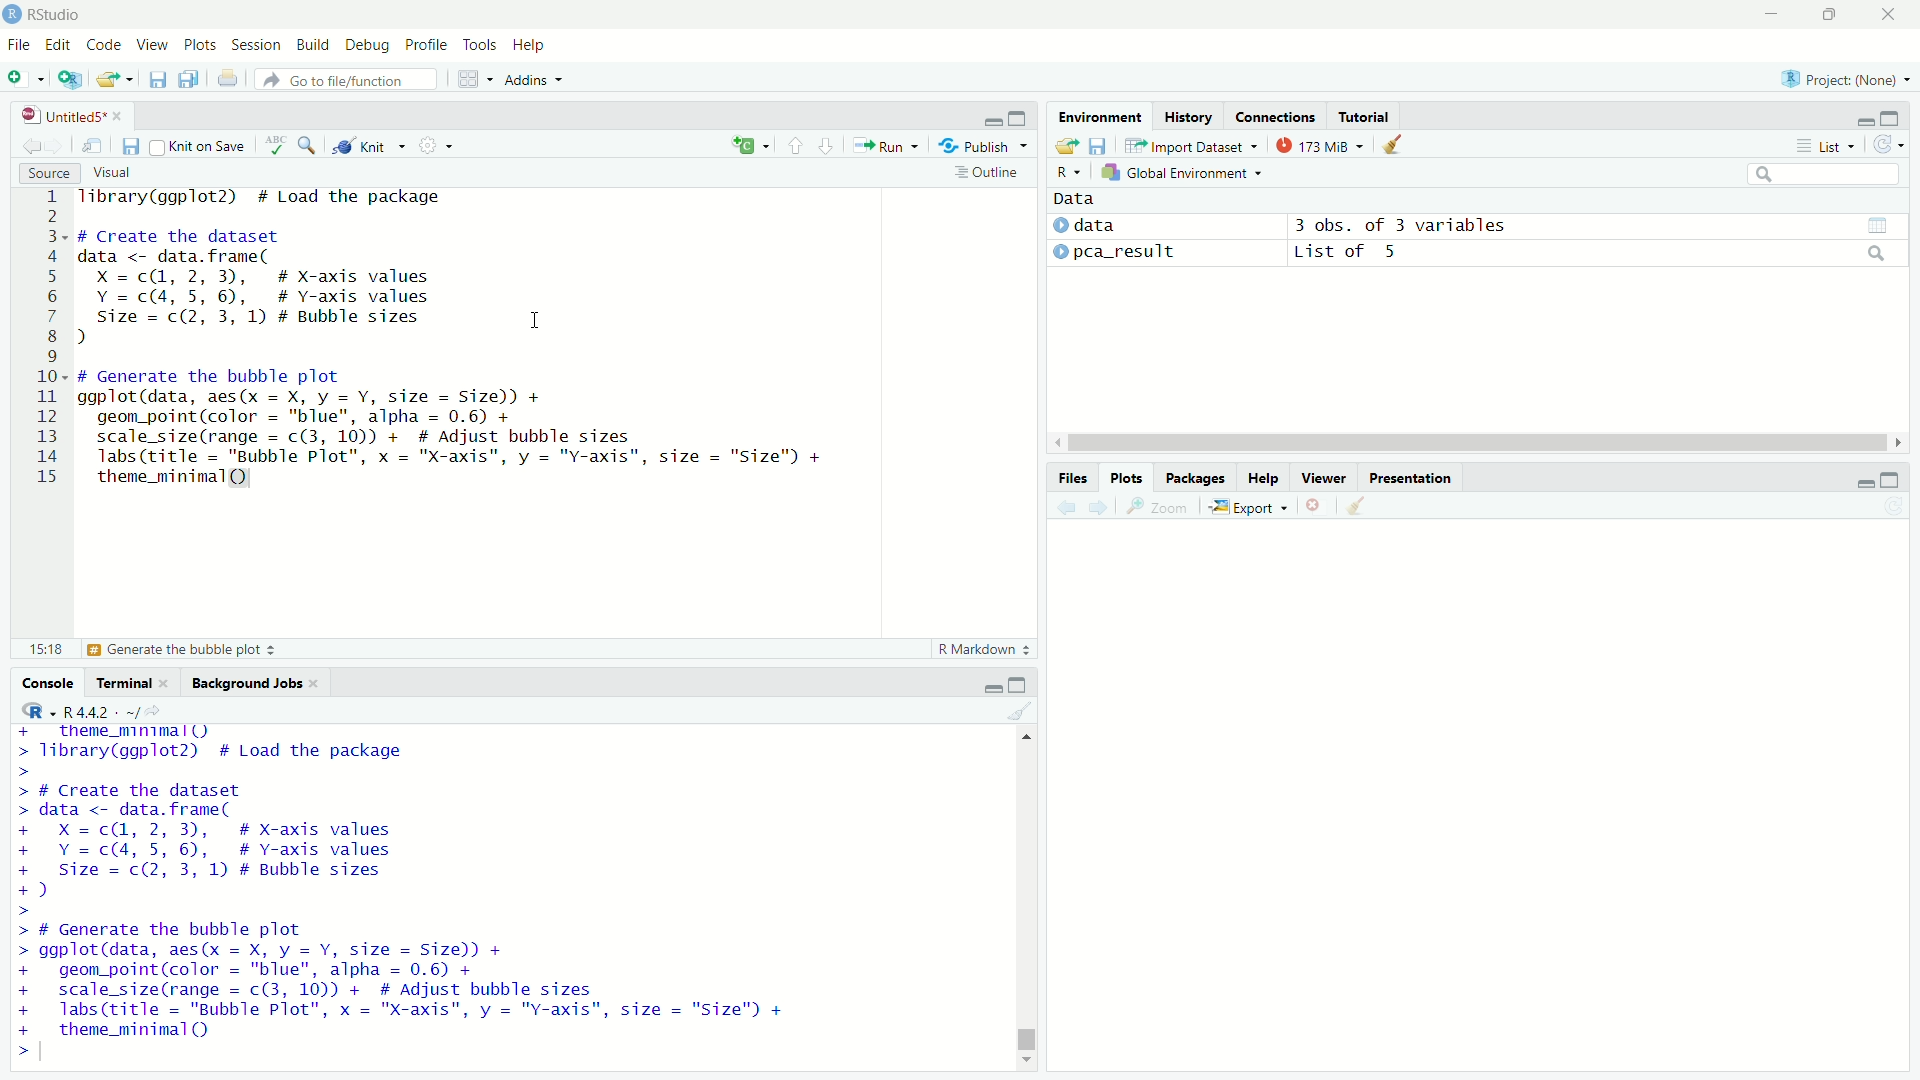 The image size is (1920, 1080). Describe the element at coordinates (314, 46) in the screenshot. I see `build` at that location.